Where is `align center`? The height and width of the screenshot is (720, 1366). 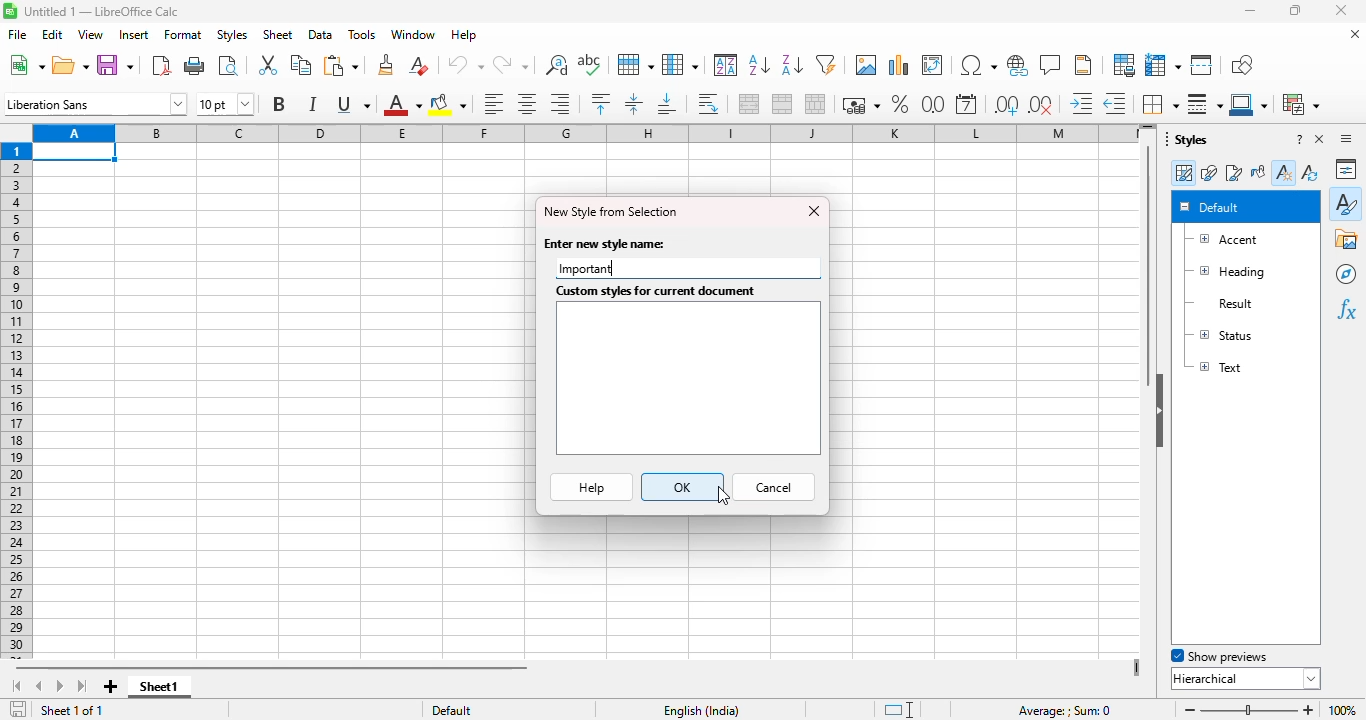 align center is located at coordinates (527, 104).